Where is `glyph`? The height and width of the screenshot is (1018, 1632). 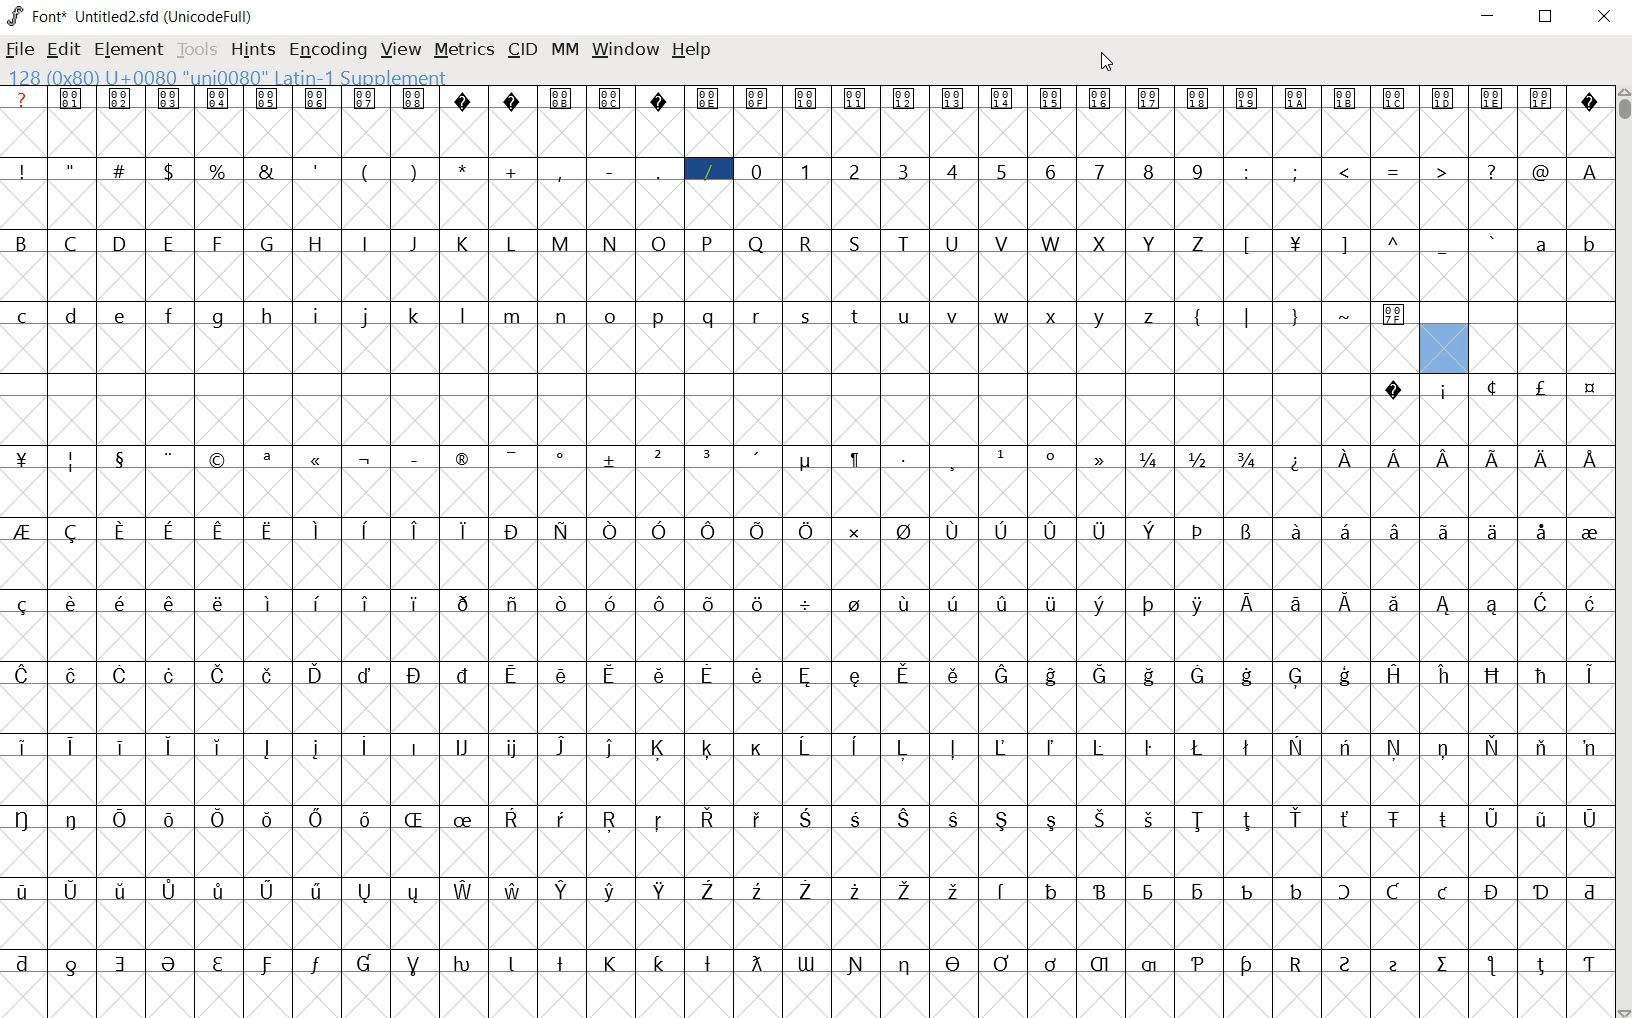
glyph is located at coordinates (1395, 173).